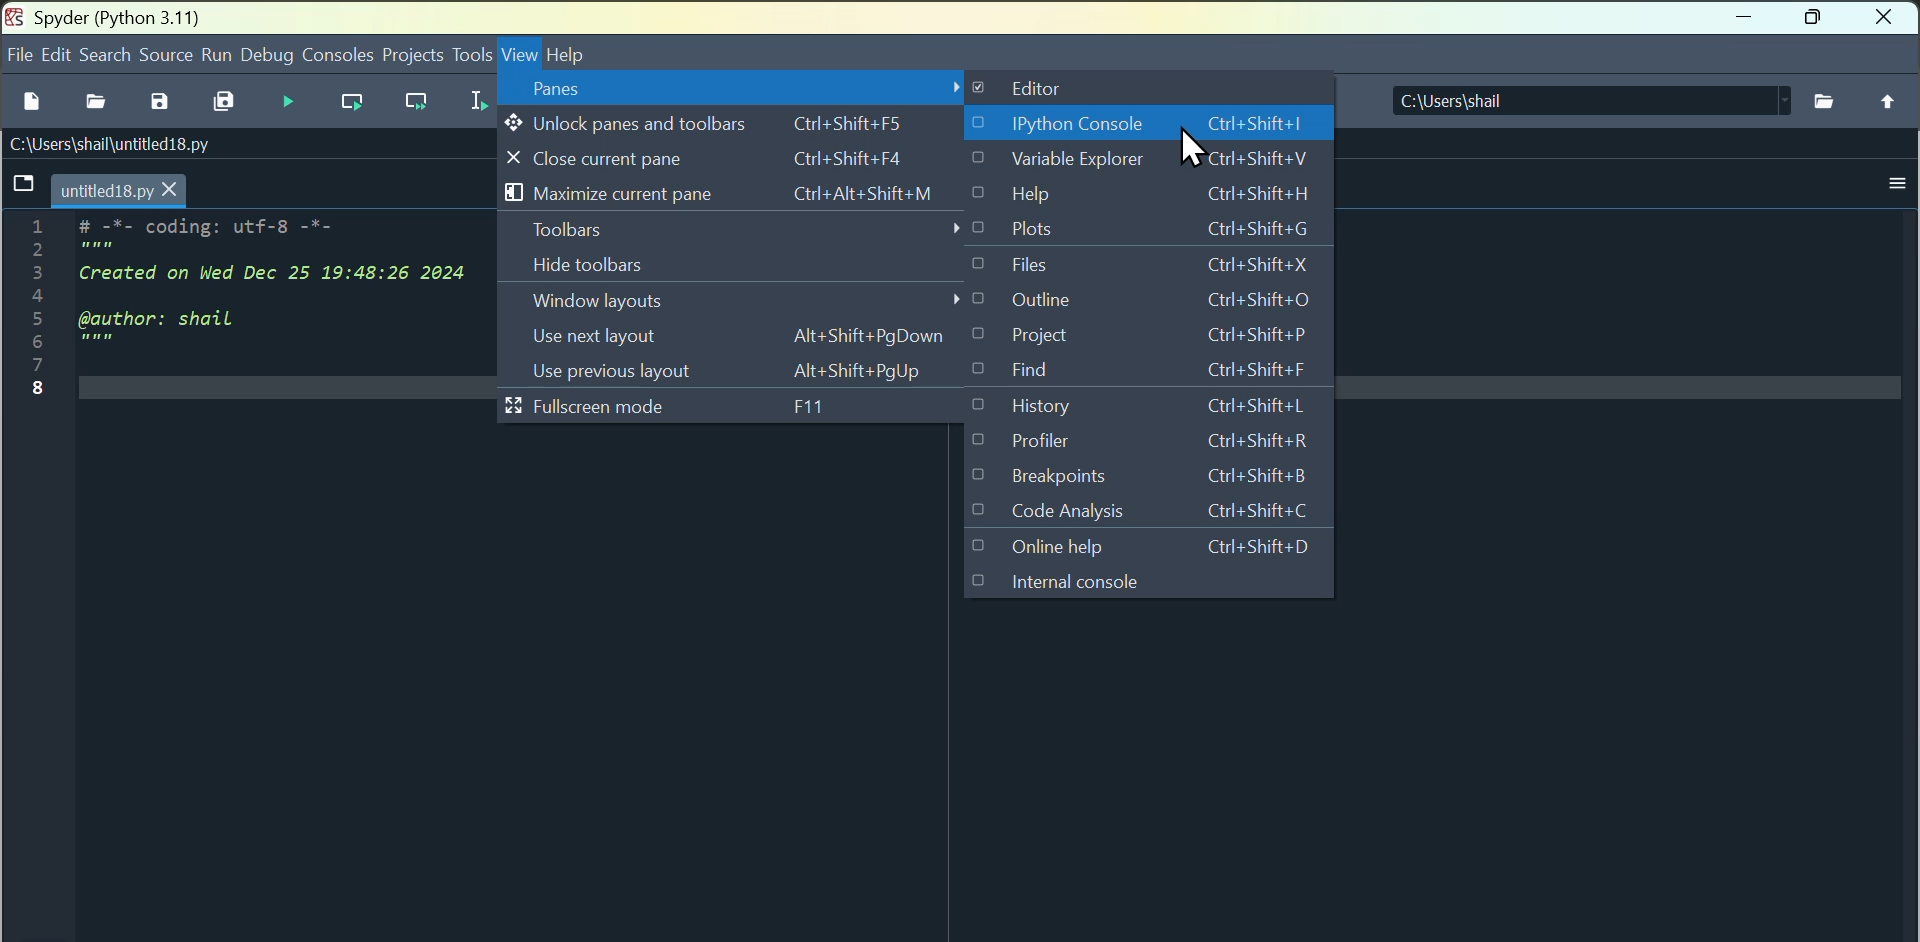 This screenshot has width=1920, height=942. Describe the element at coordinates (93, 101) in the screenshot. I see `open` at that location.